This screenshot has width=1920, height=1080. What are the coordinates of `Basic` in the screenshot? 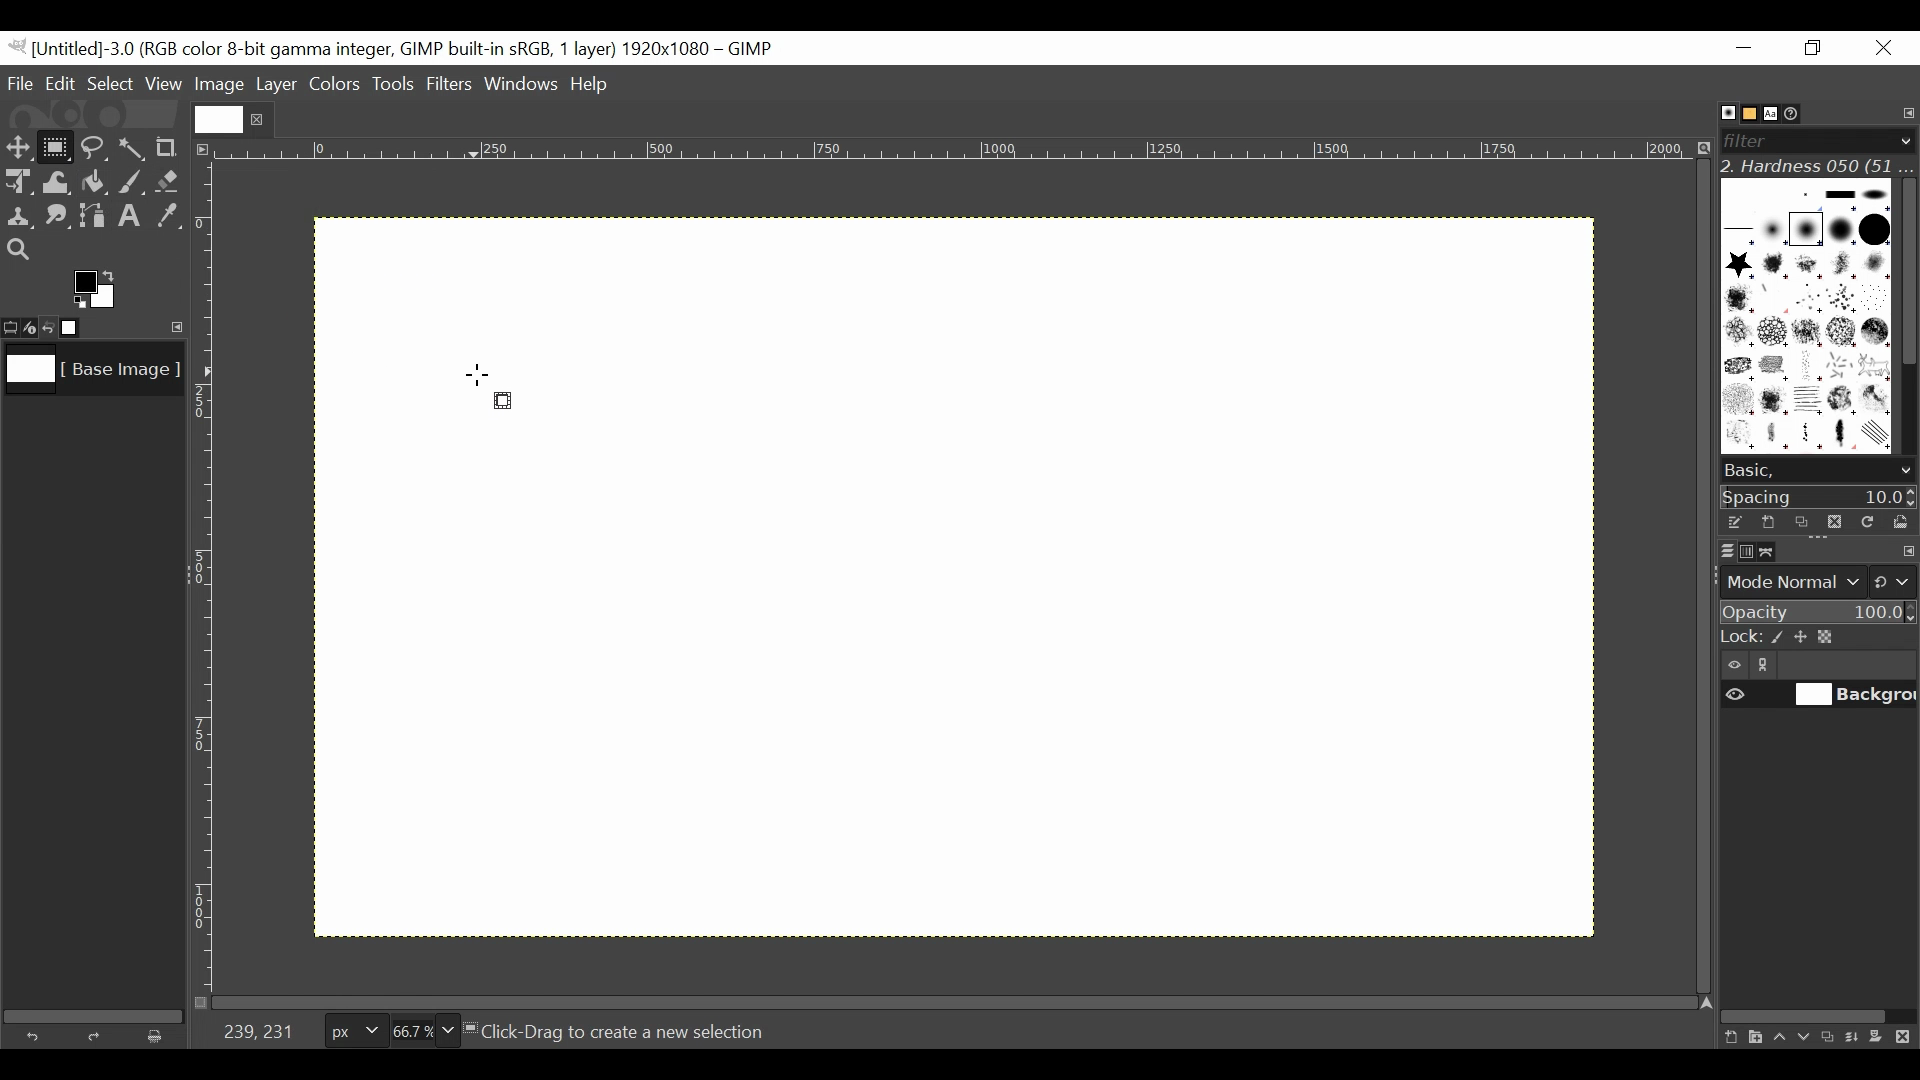 It's located at (1744, 114).